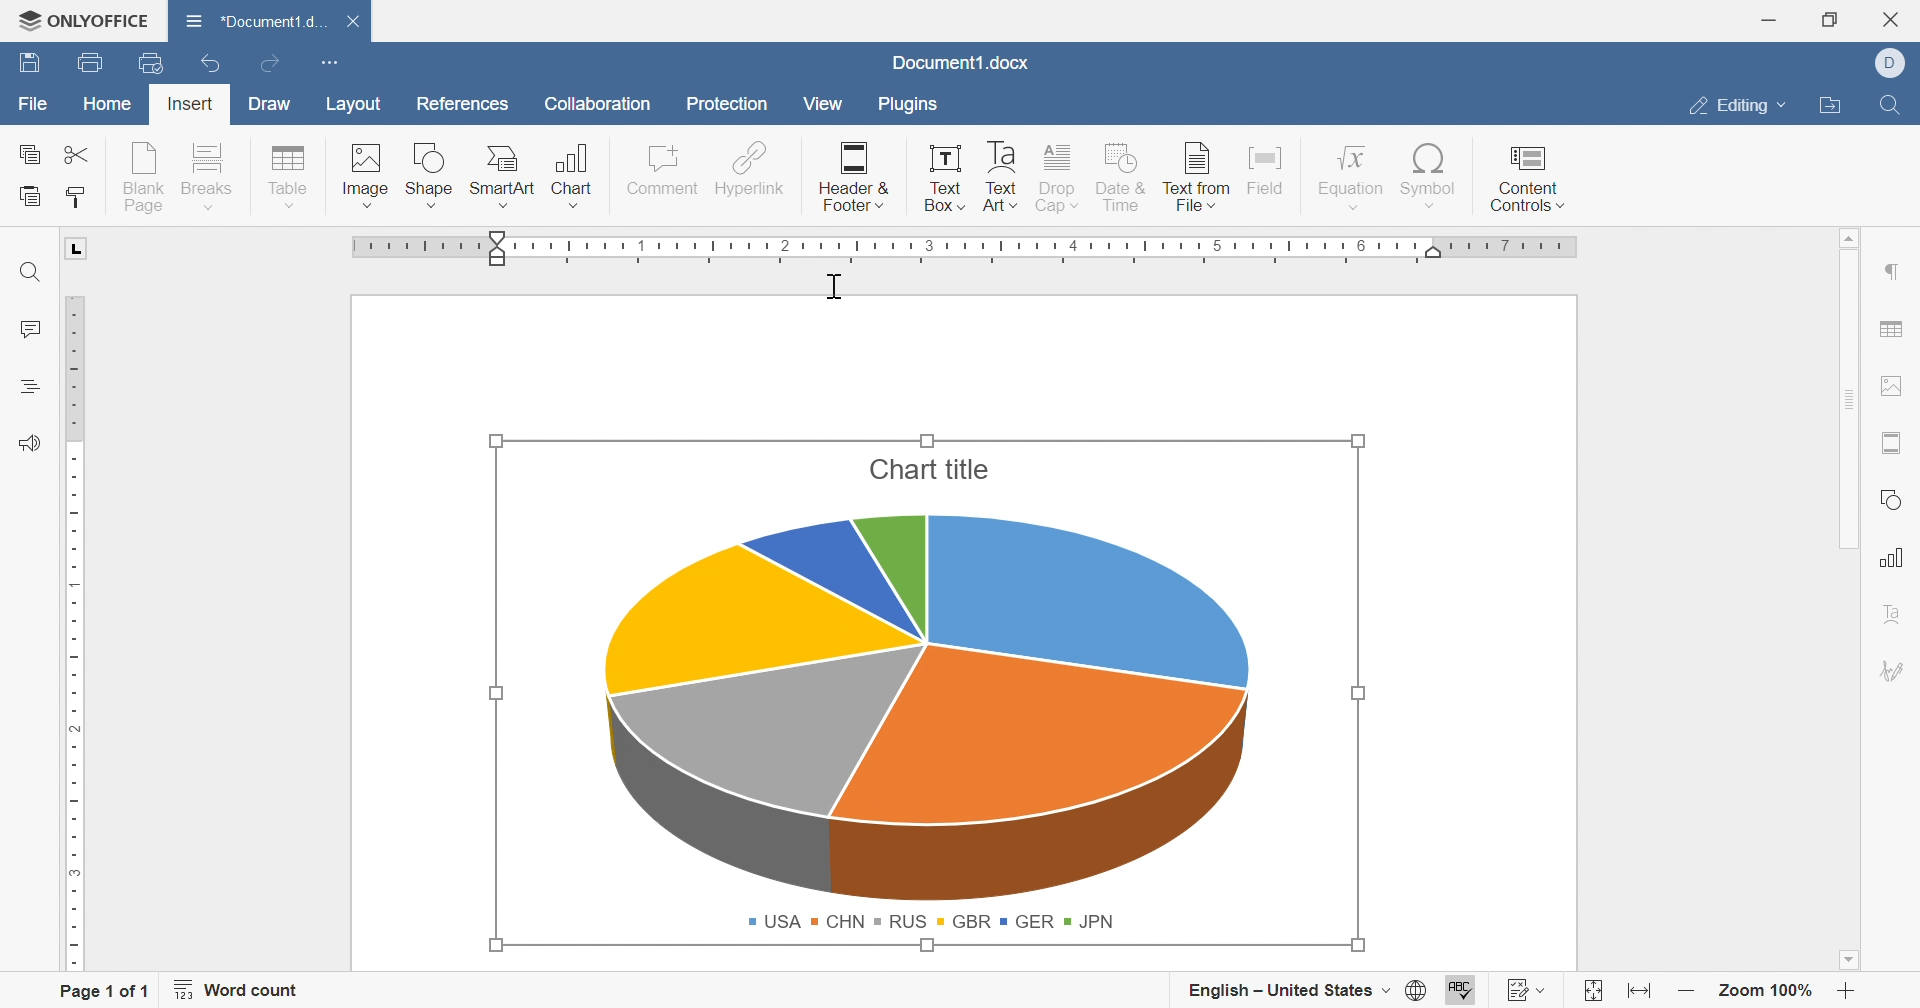  What do you see at coordinates (1512, 989) in the screenshot?
I see `Track changes` at bounding box center [1512, 989].